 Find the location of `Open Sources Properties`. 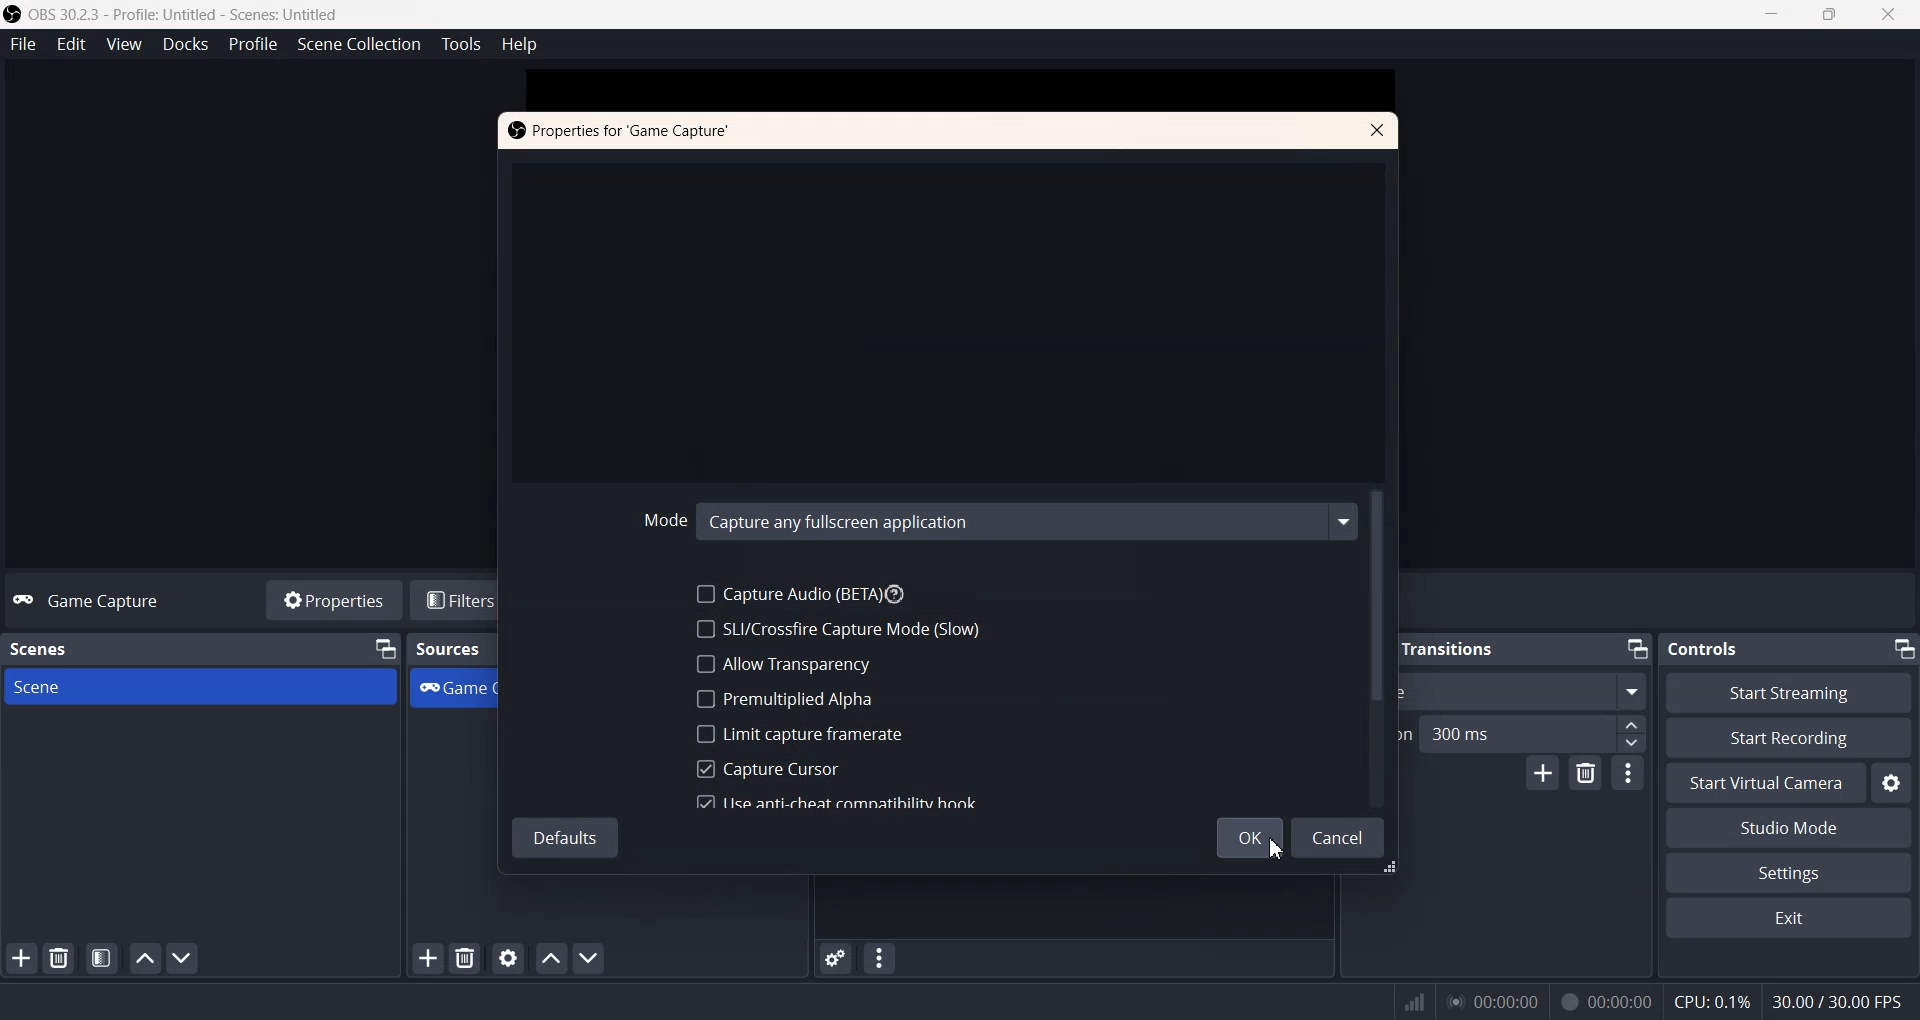

Open Sources Properties is located at coordinates (509, 958).